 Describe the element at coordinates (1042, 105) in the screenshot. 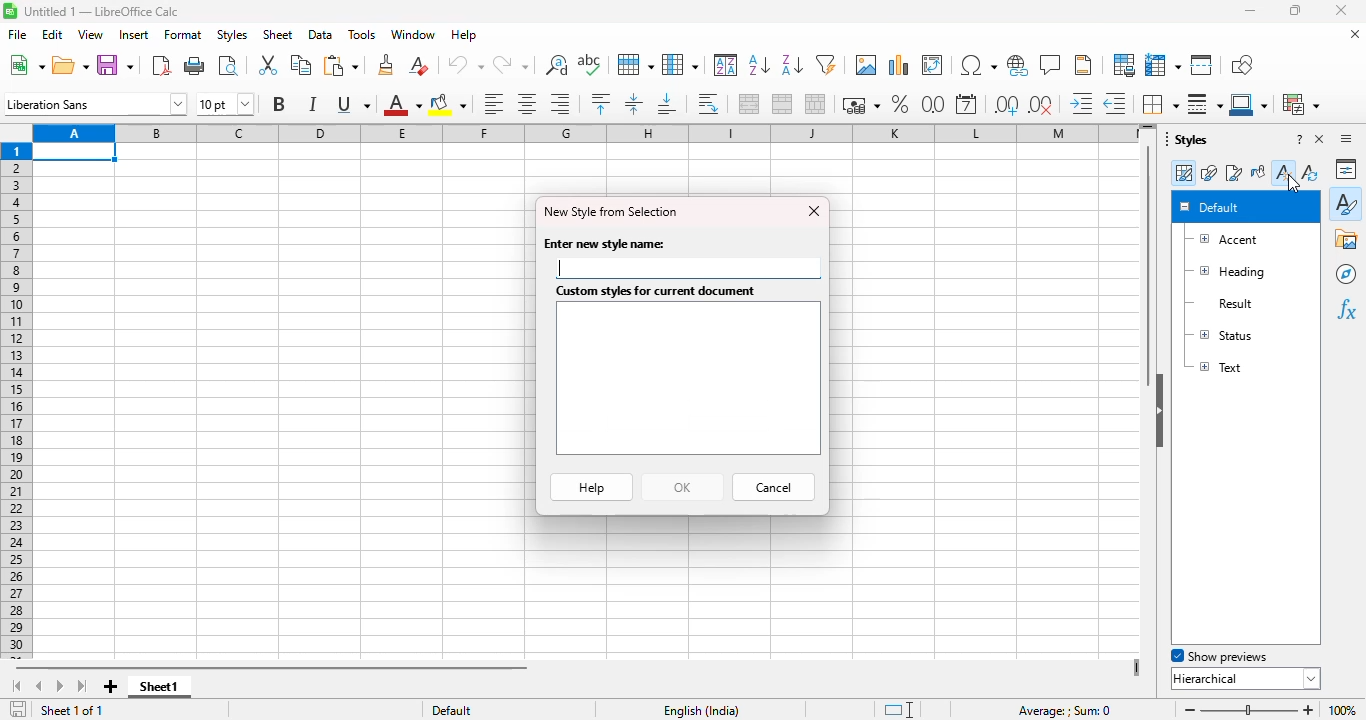

I see `delete decimal` at that location.